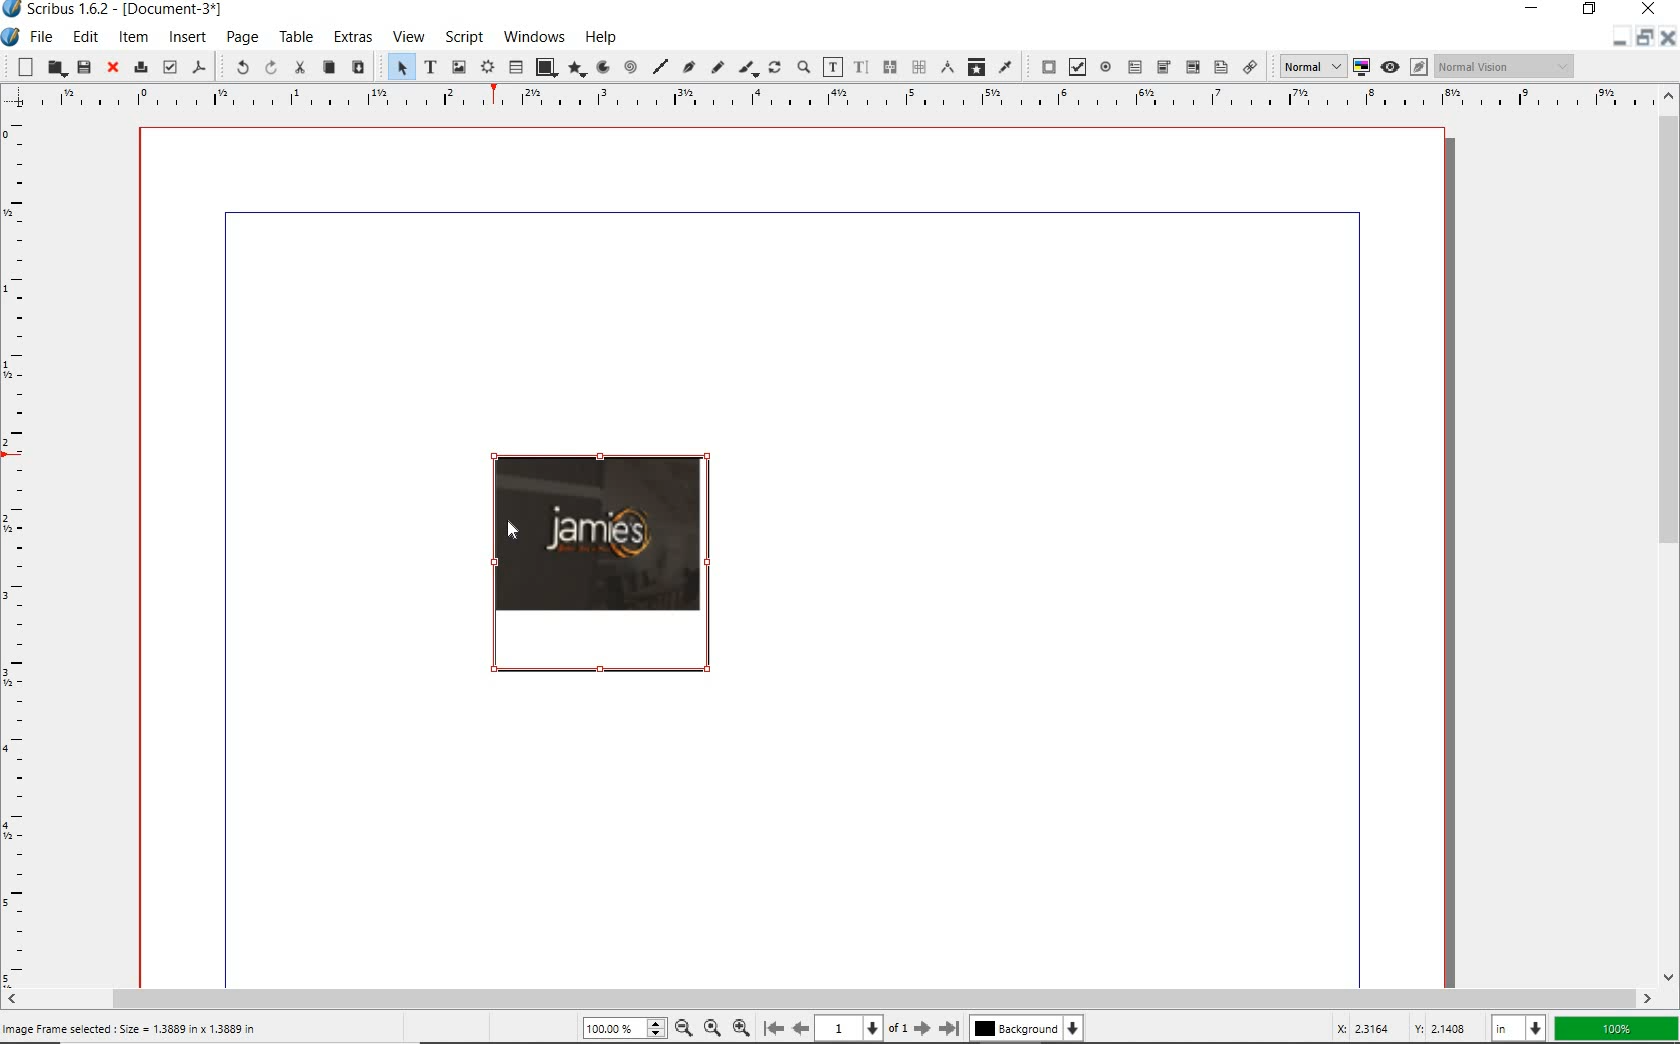 This screenshot has height=1044, width=1680. I want to click on zoom factor, so click(1616, 1027).